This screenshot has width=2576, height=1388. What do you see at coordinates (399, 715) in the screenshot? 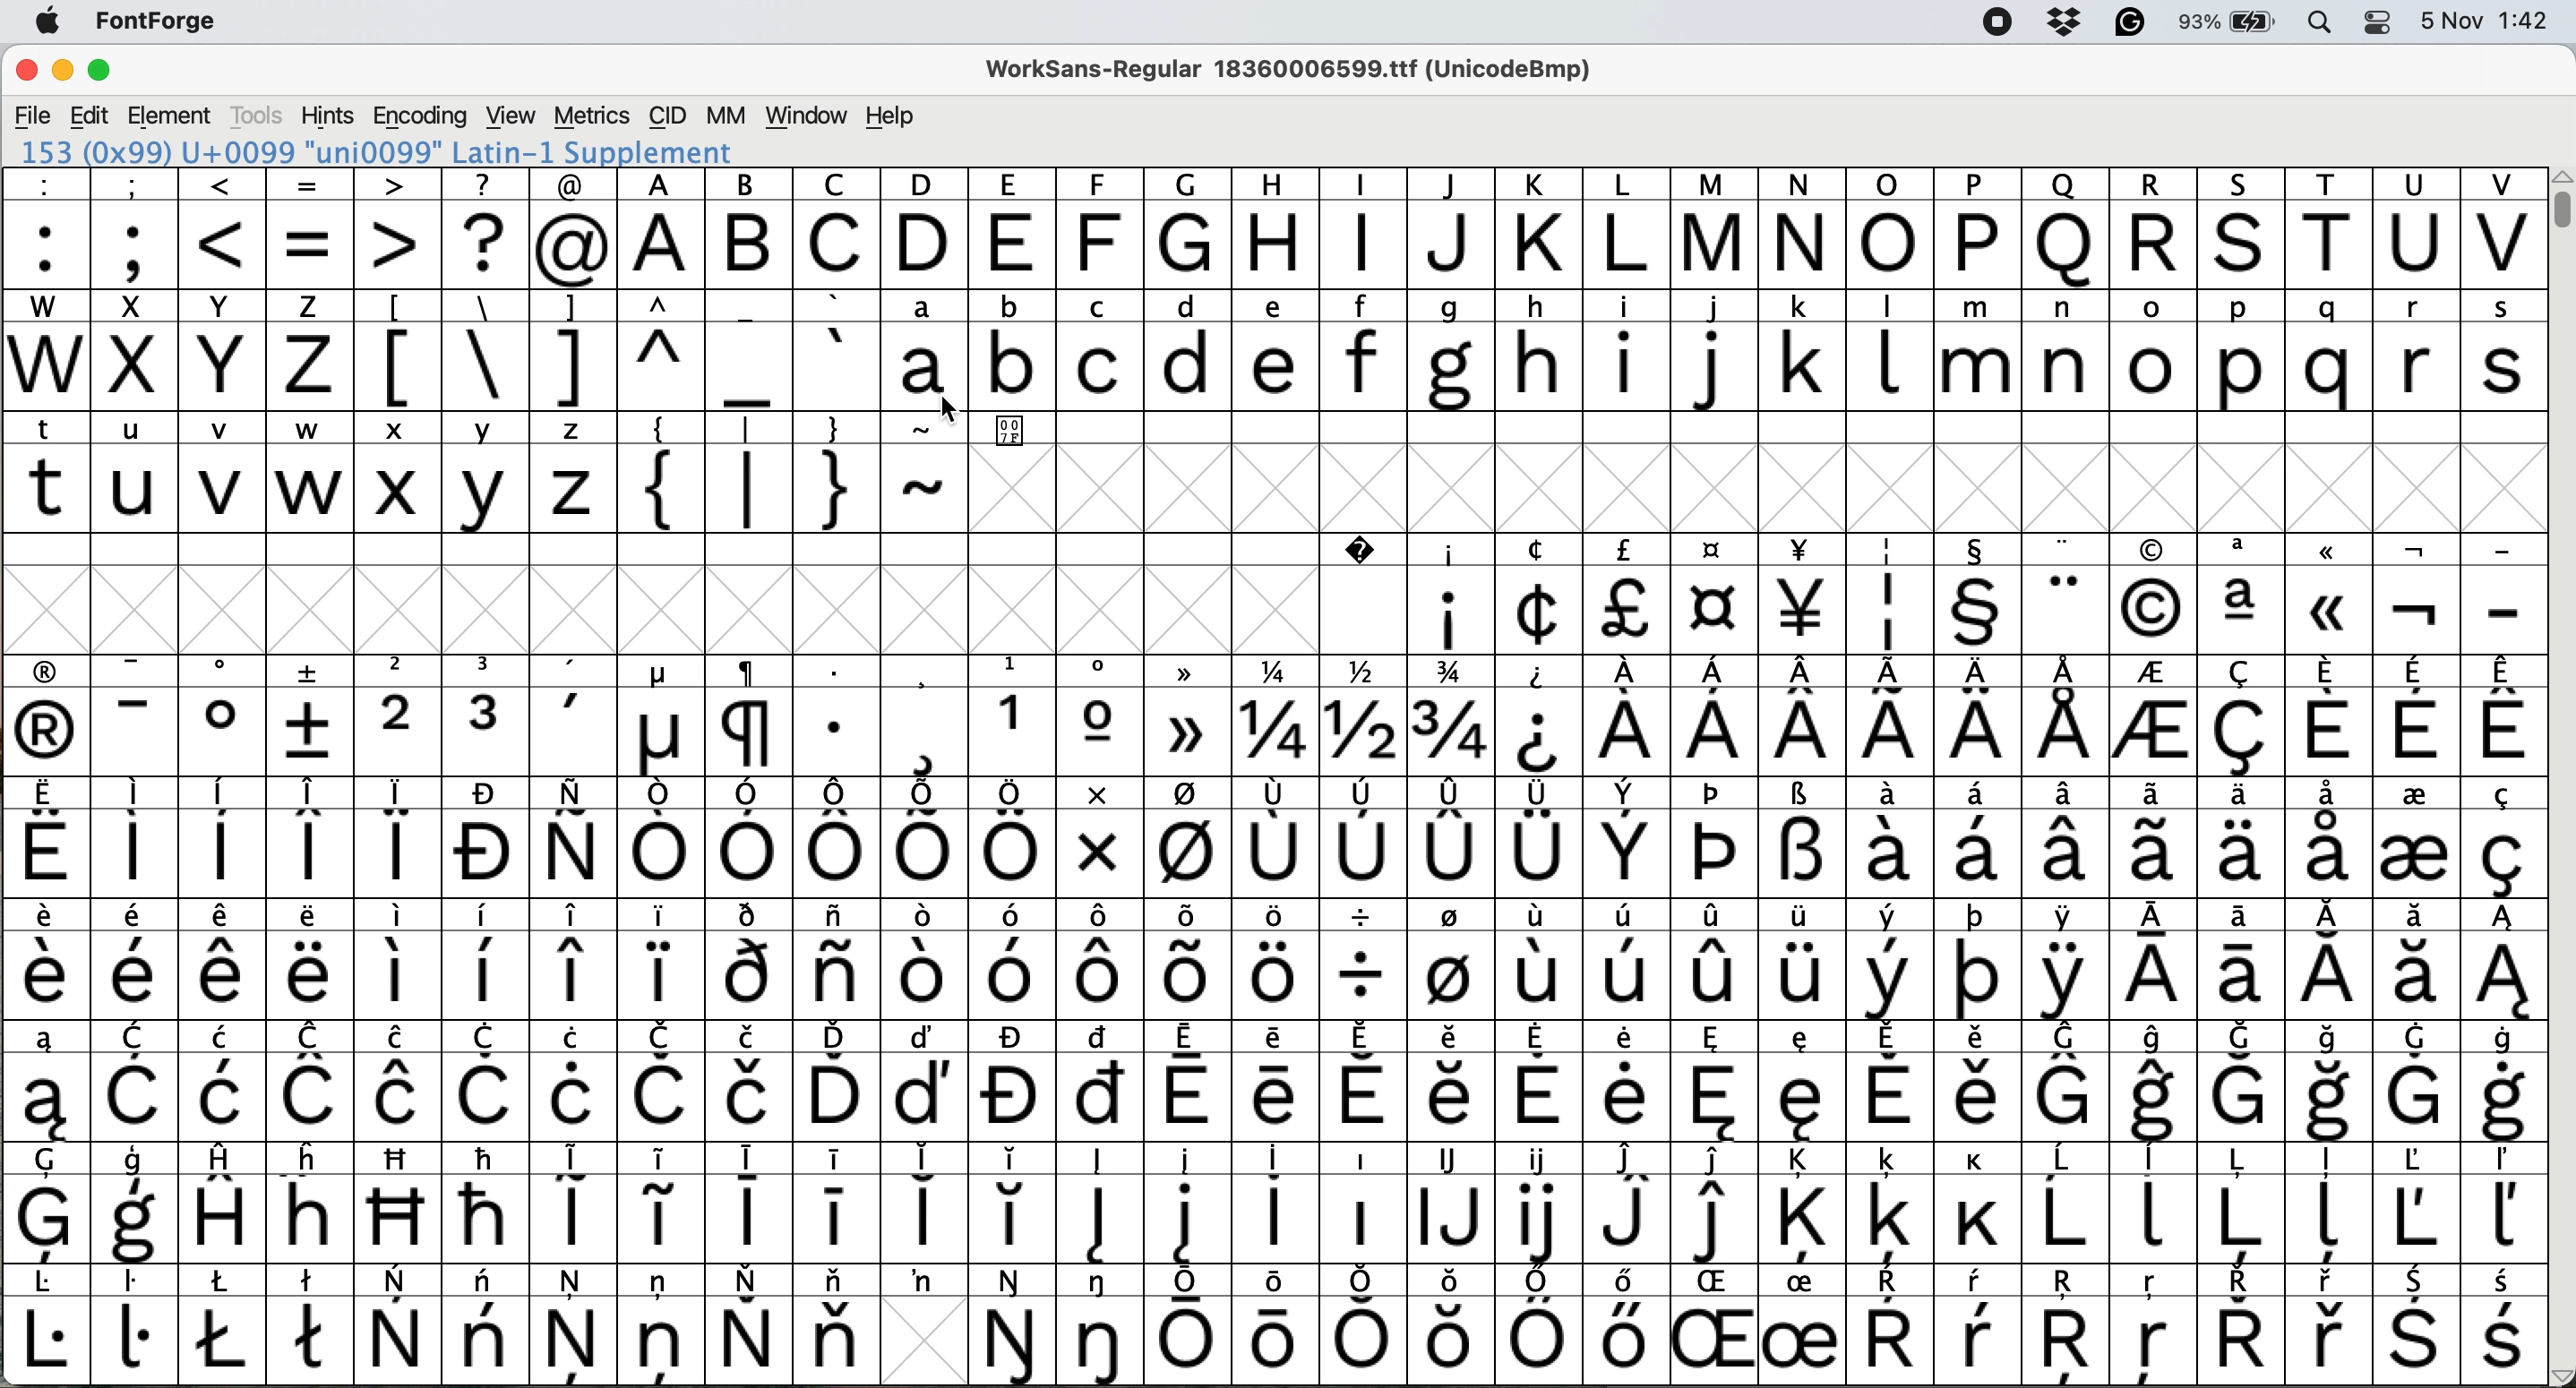
I see `2` at bounding box center [399, 715].